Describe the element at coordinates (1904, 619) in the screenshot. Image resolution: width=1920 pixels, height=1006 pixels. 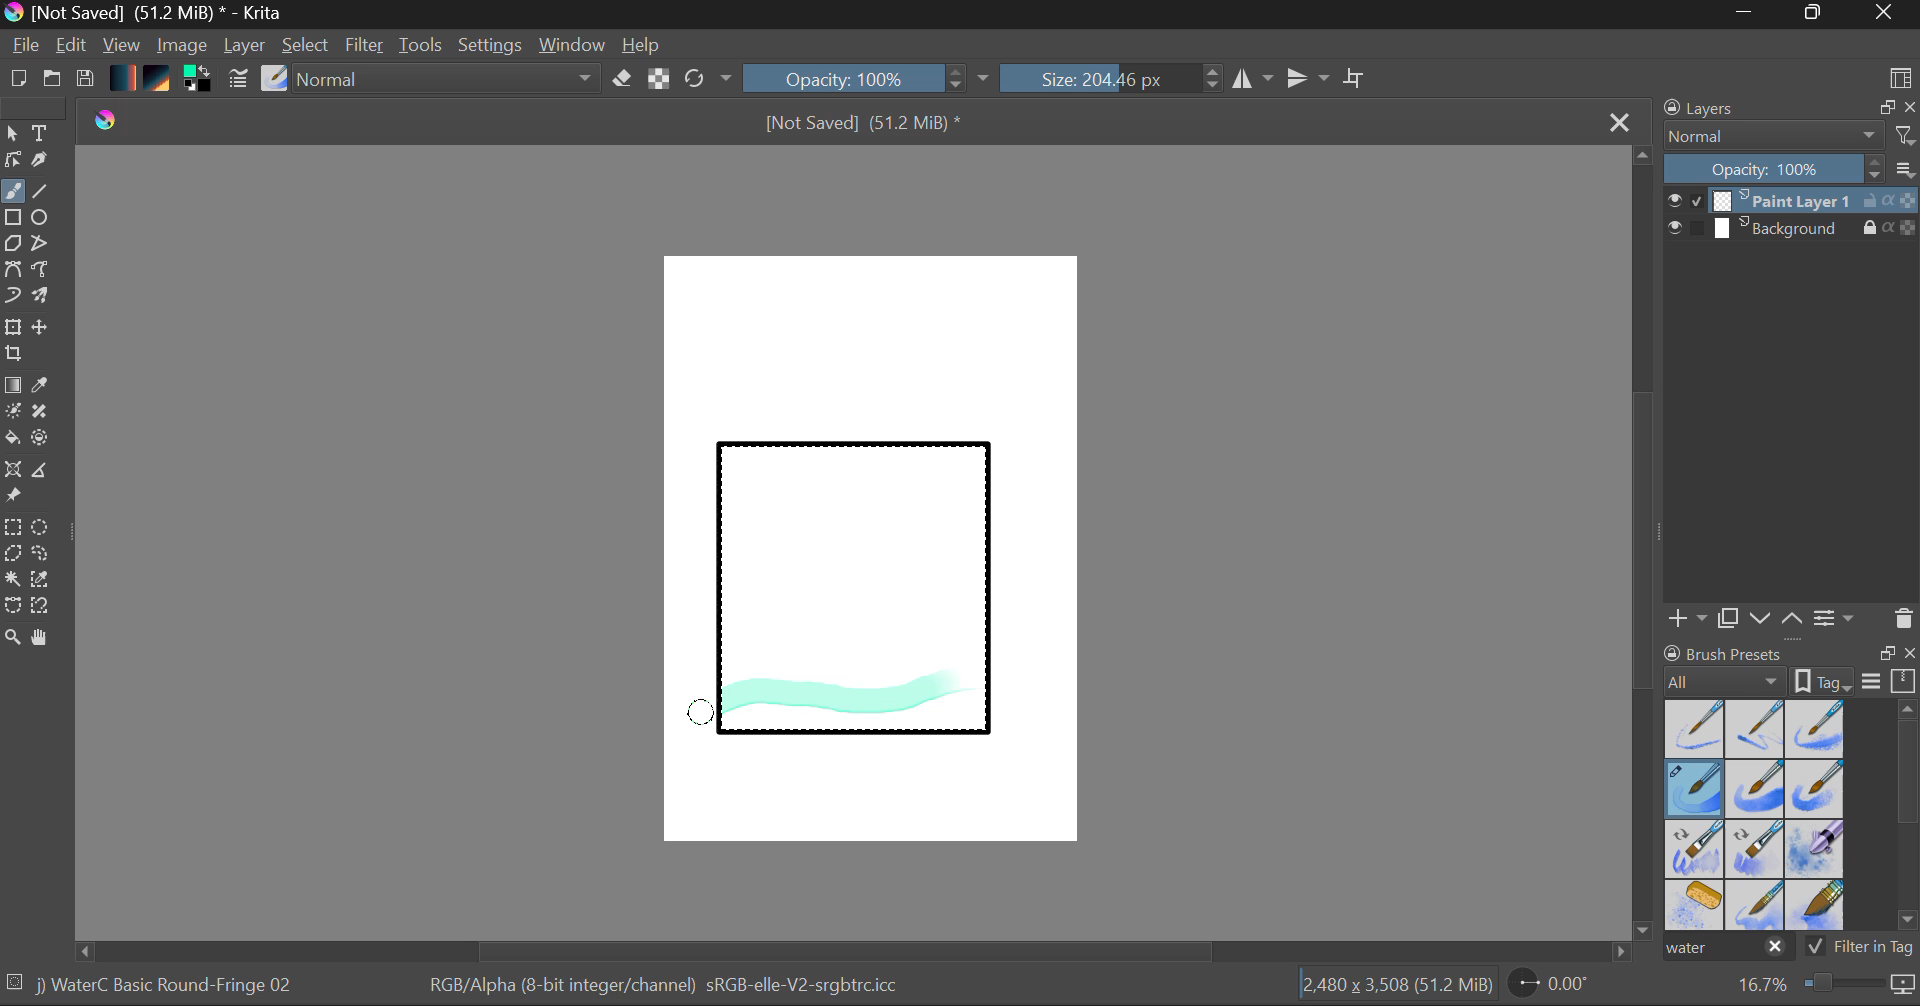
I see `Delete Layer` at that location.